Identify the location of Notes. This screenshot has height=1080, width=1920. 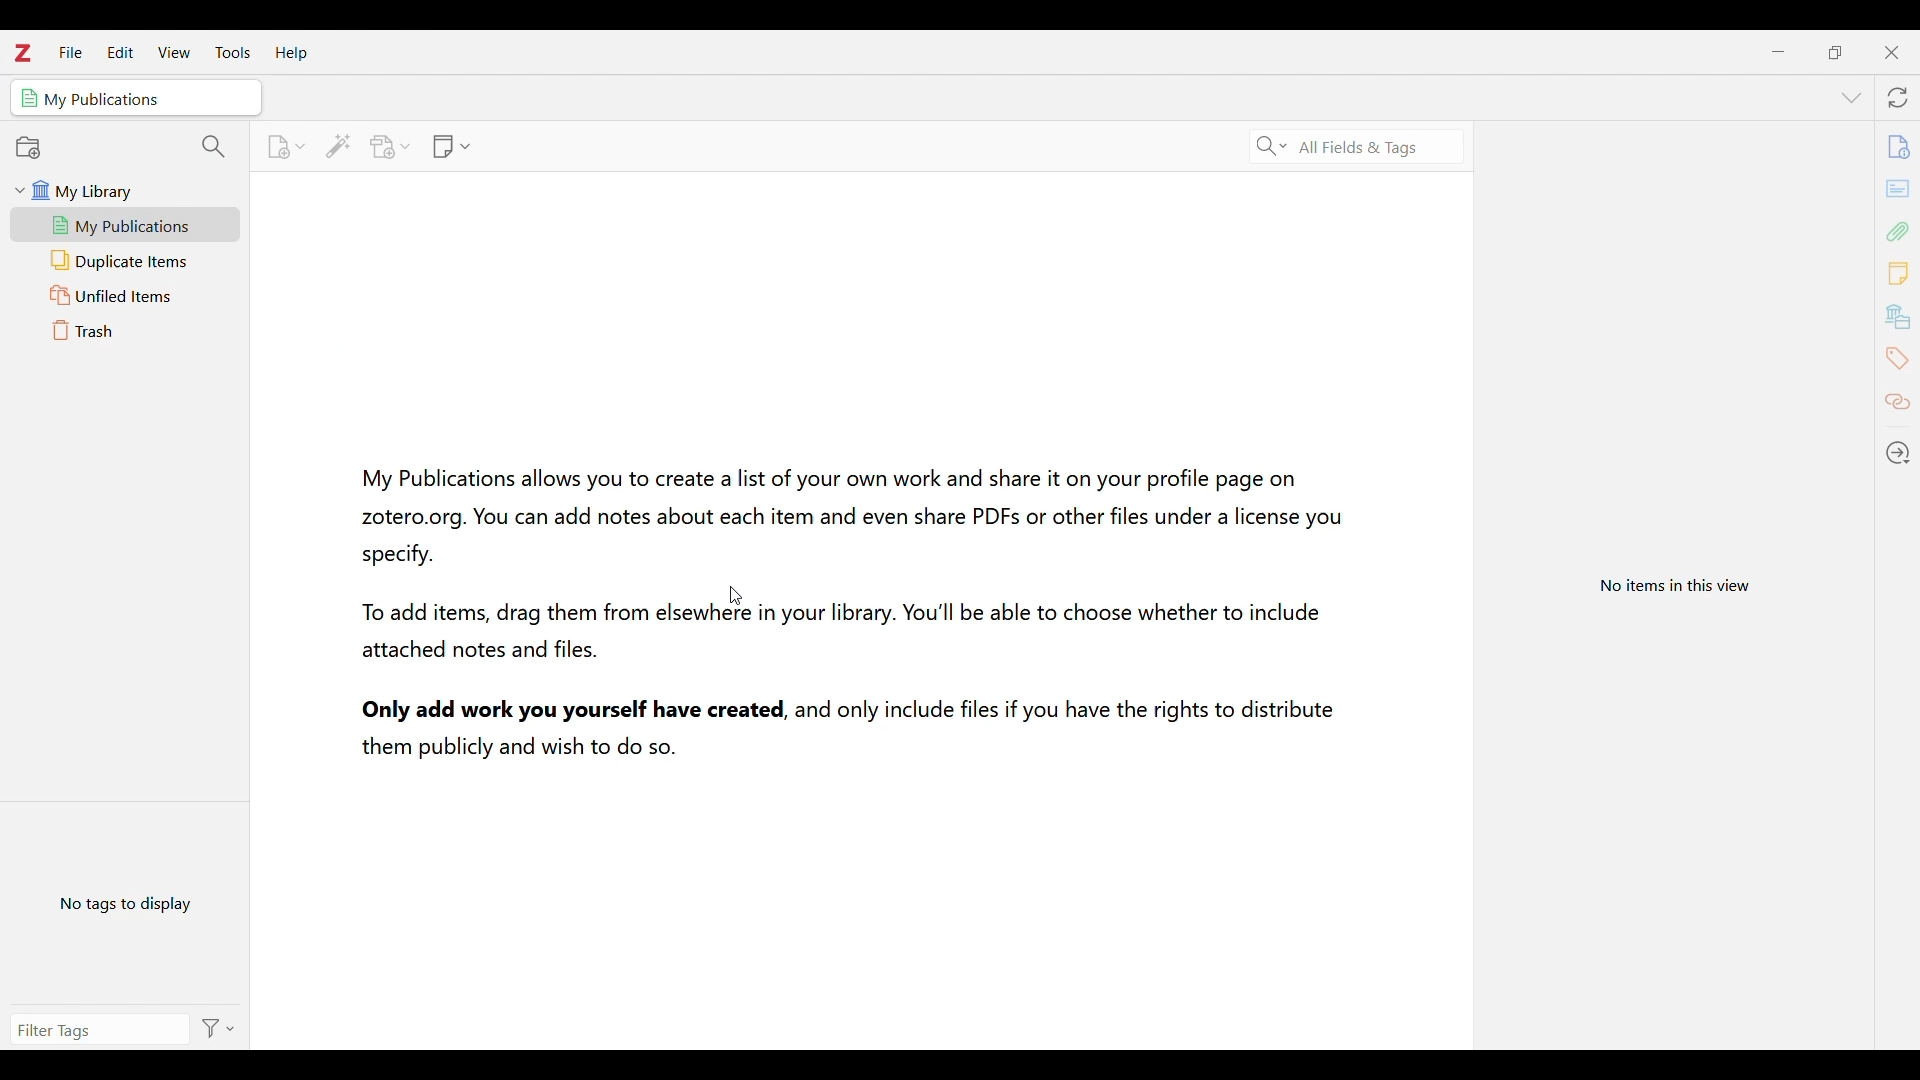
(1899, 273).